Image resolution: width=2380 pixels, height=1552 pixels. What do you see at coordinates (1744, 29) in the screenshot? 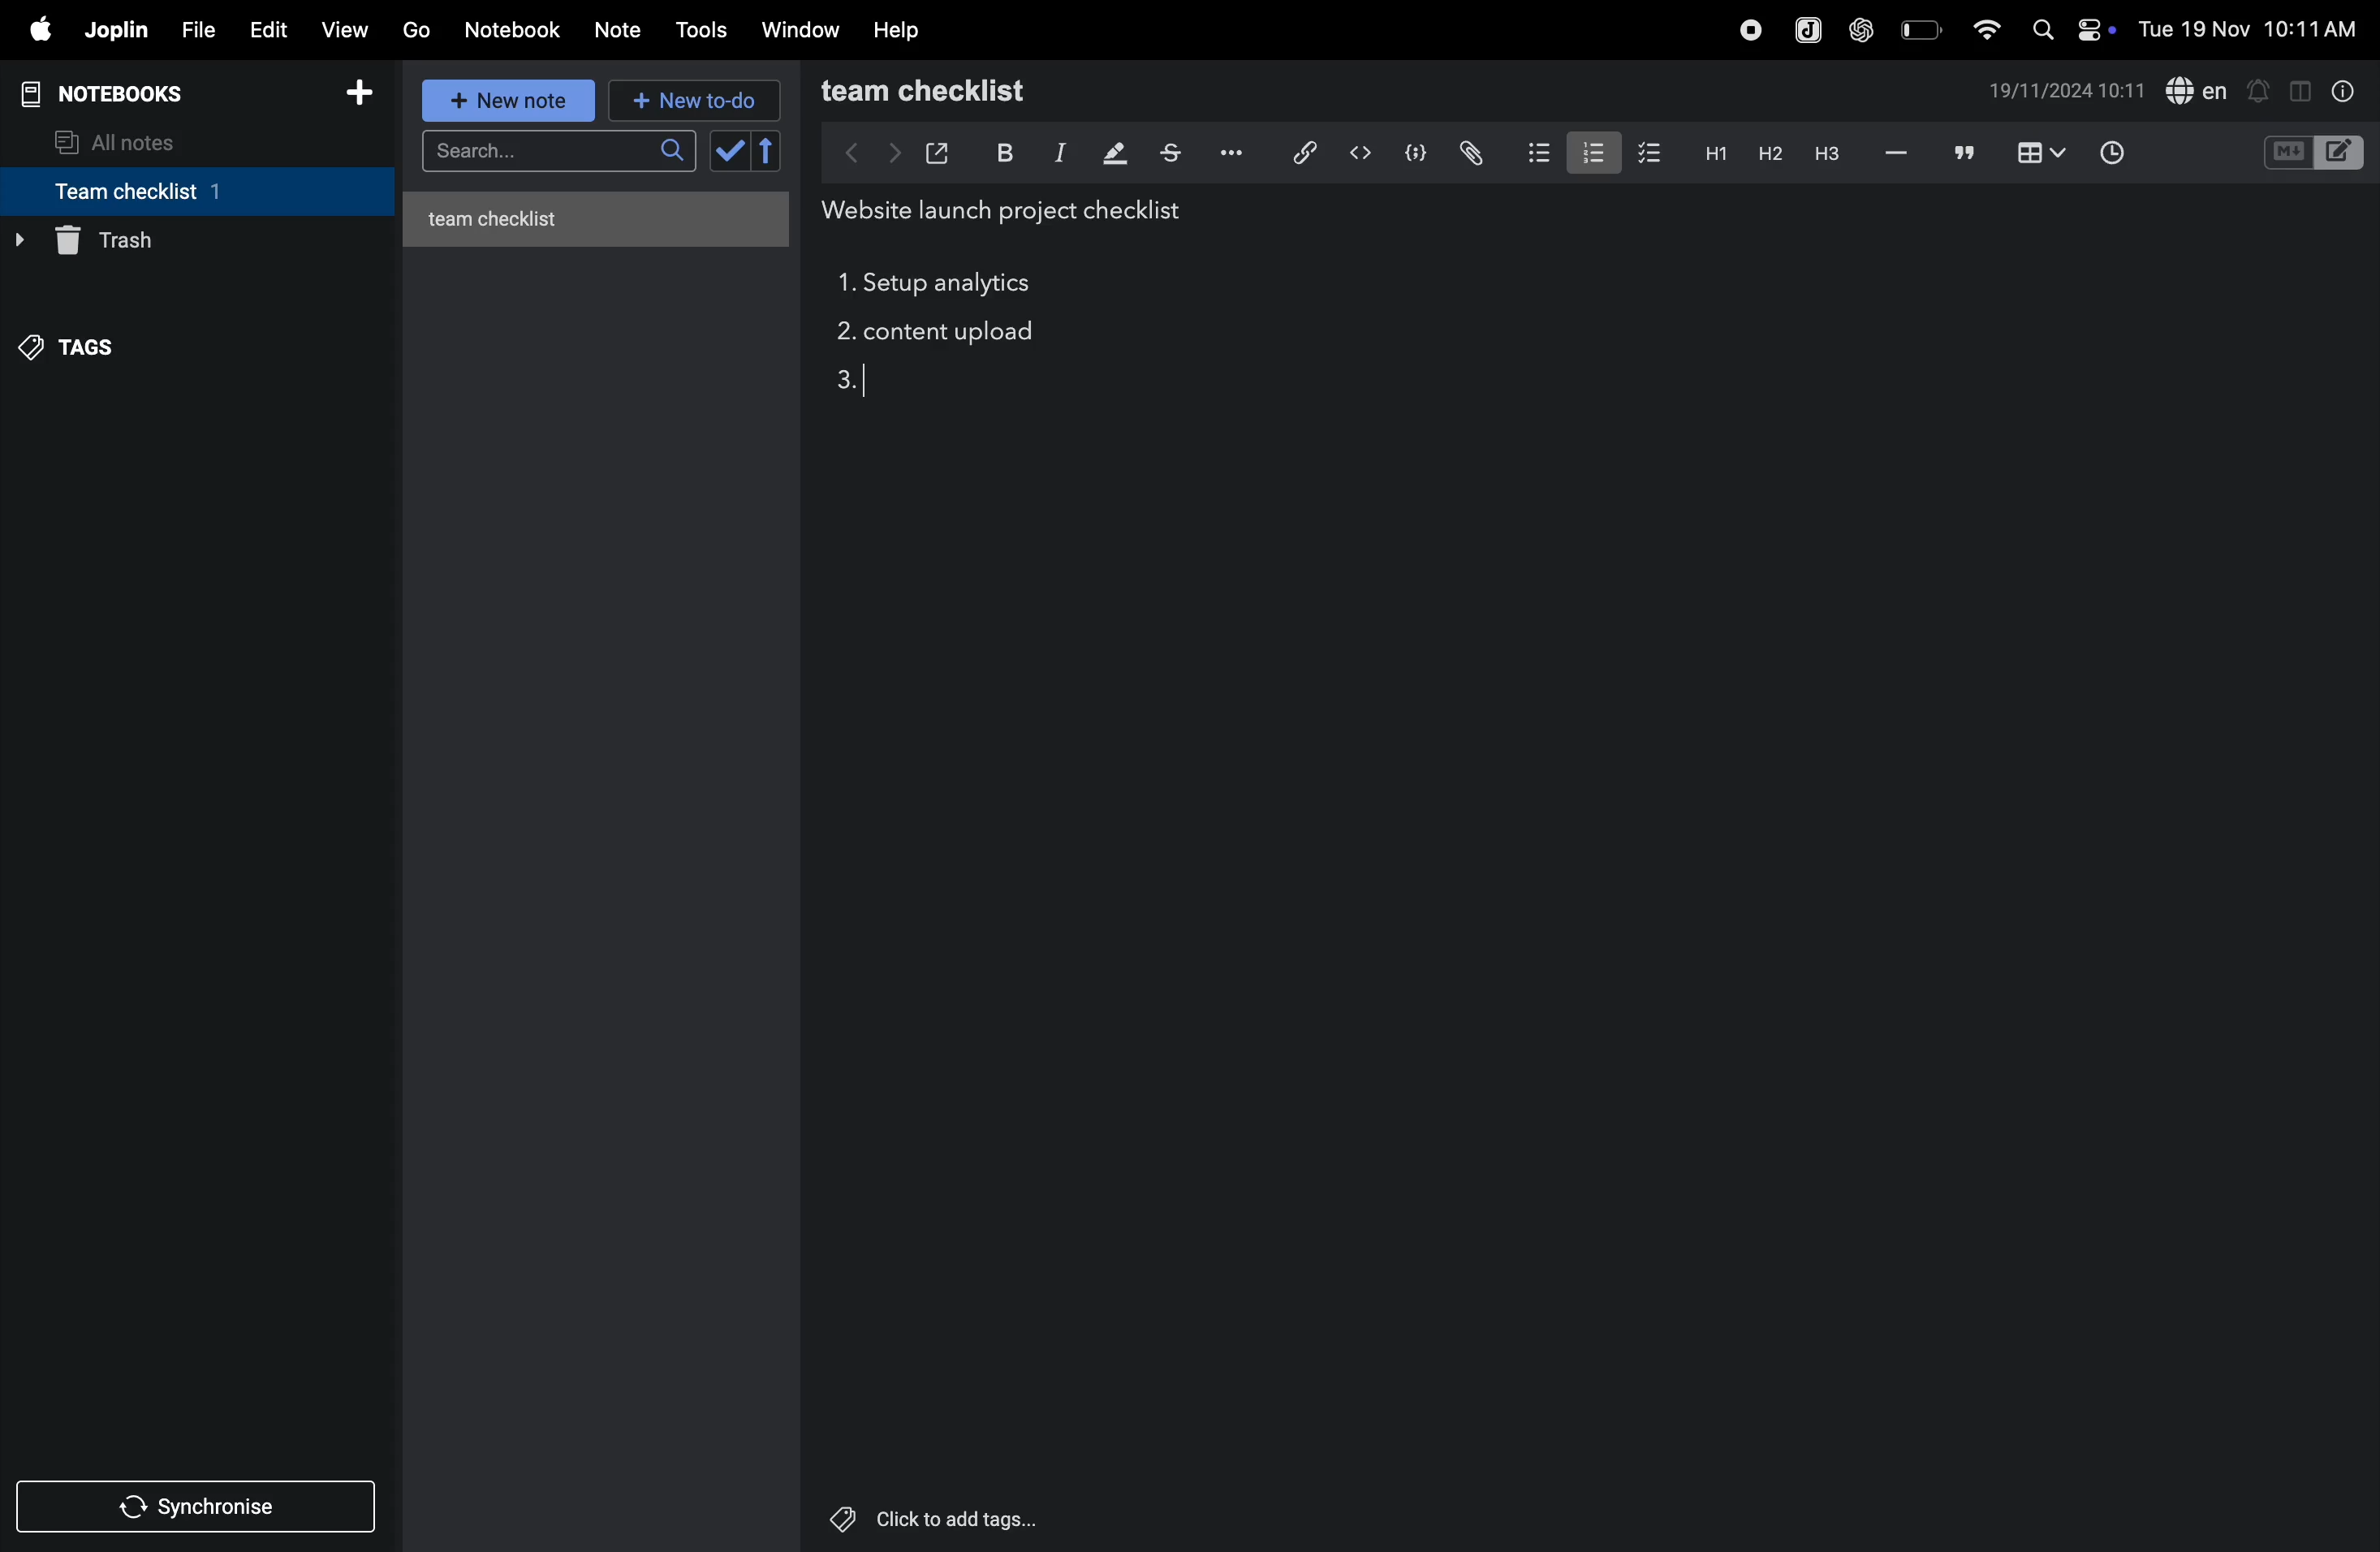
I see `record` at bounding box center [1744, 29].